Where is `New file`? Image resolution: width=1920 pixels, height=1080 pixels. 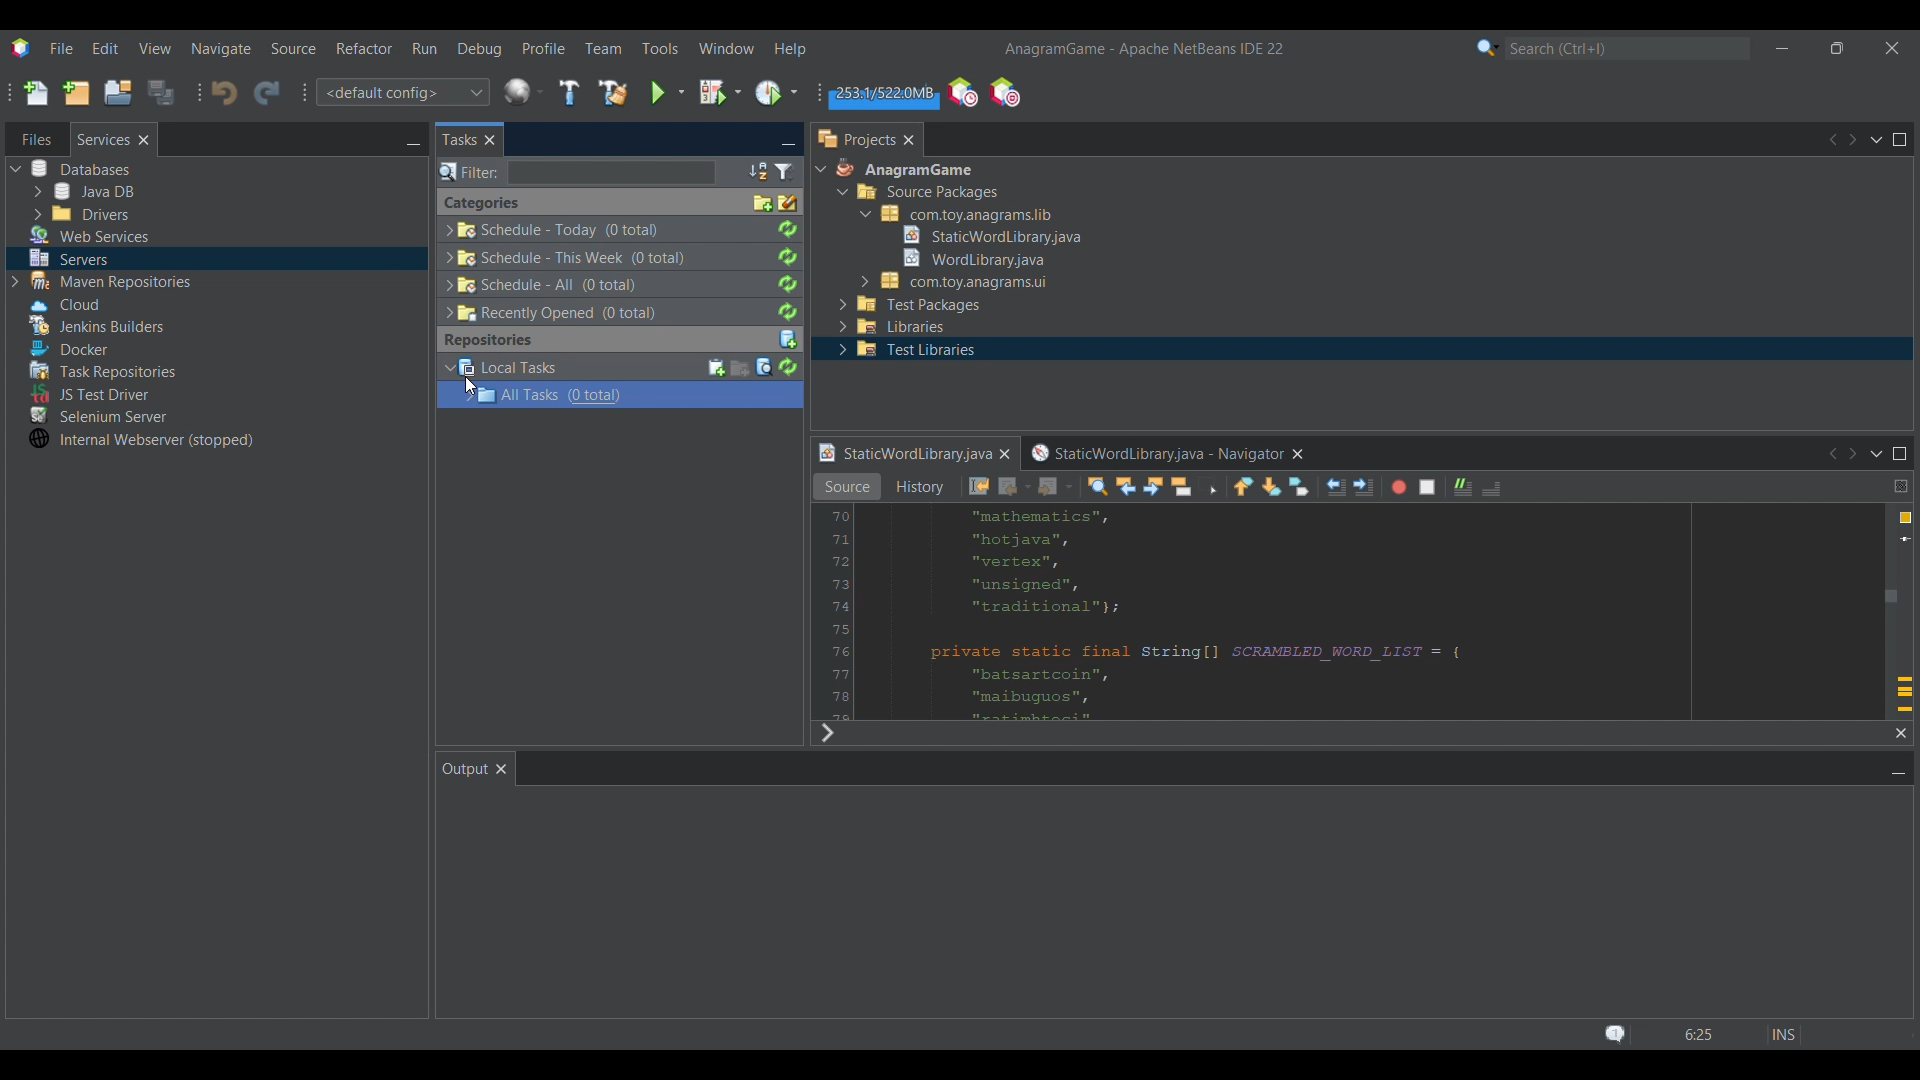
New file is located at coordinates (35, 93).